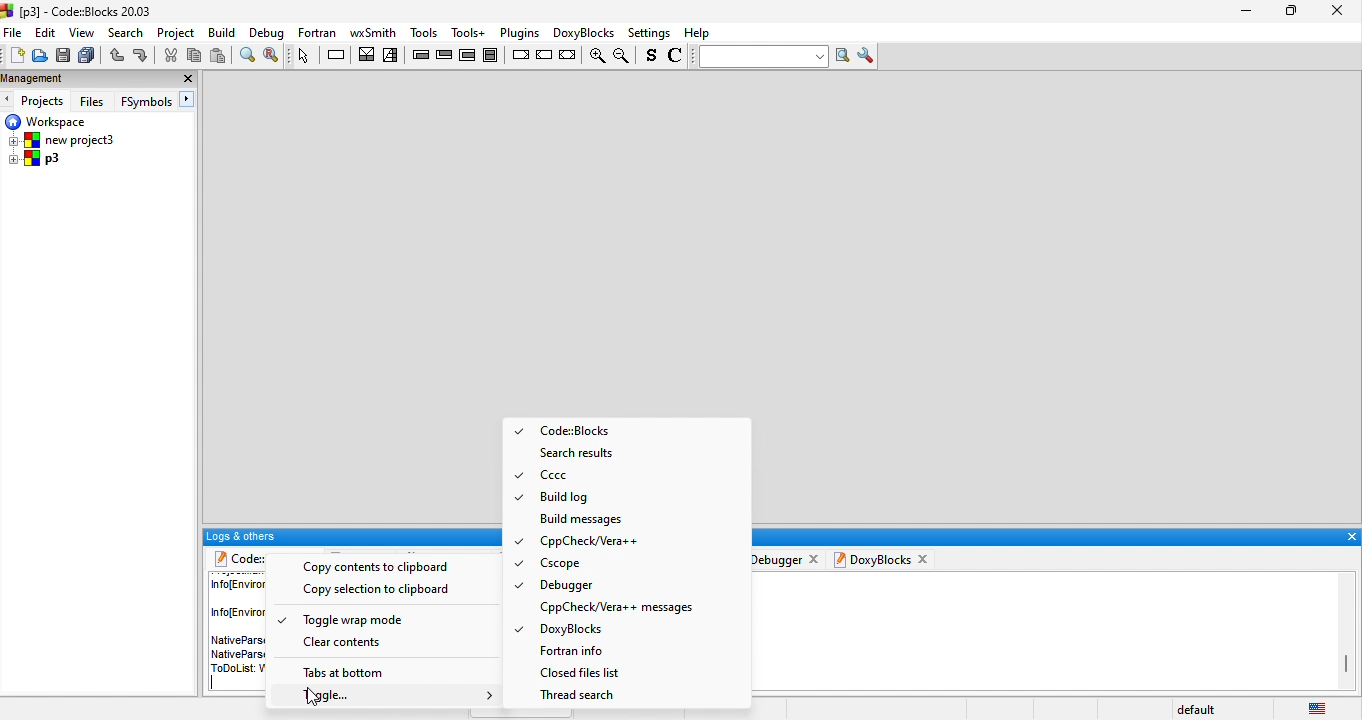  Describe the element at coordinates (815, 557) in the screenshot. I see `close` at that location.